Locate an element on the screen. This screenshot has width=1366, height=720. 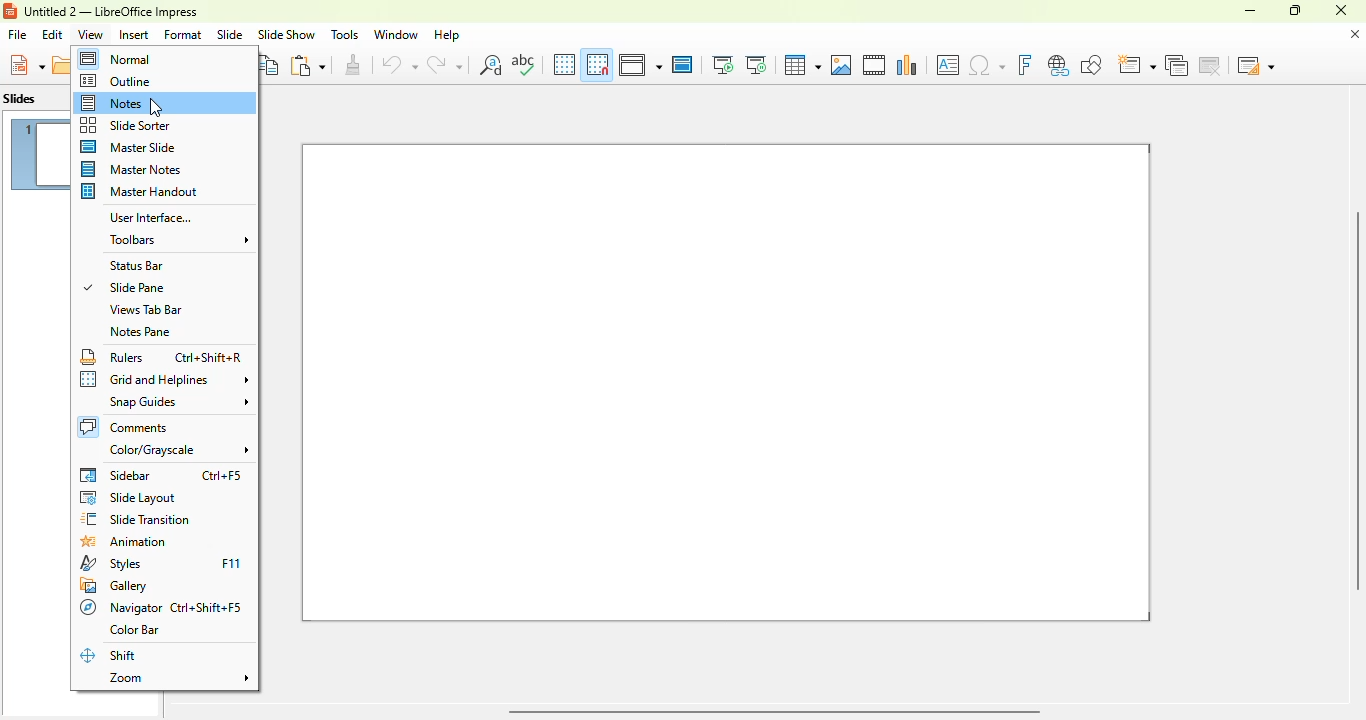
edit is located at coordinates (53, 35).